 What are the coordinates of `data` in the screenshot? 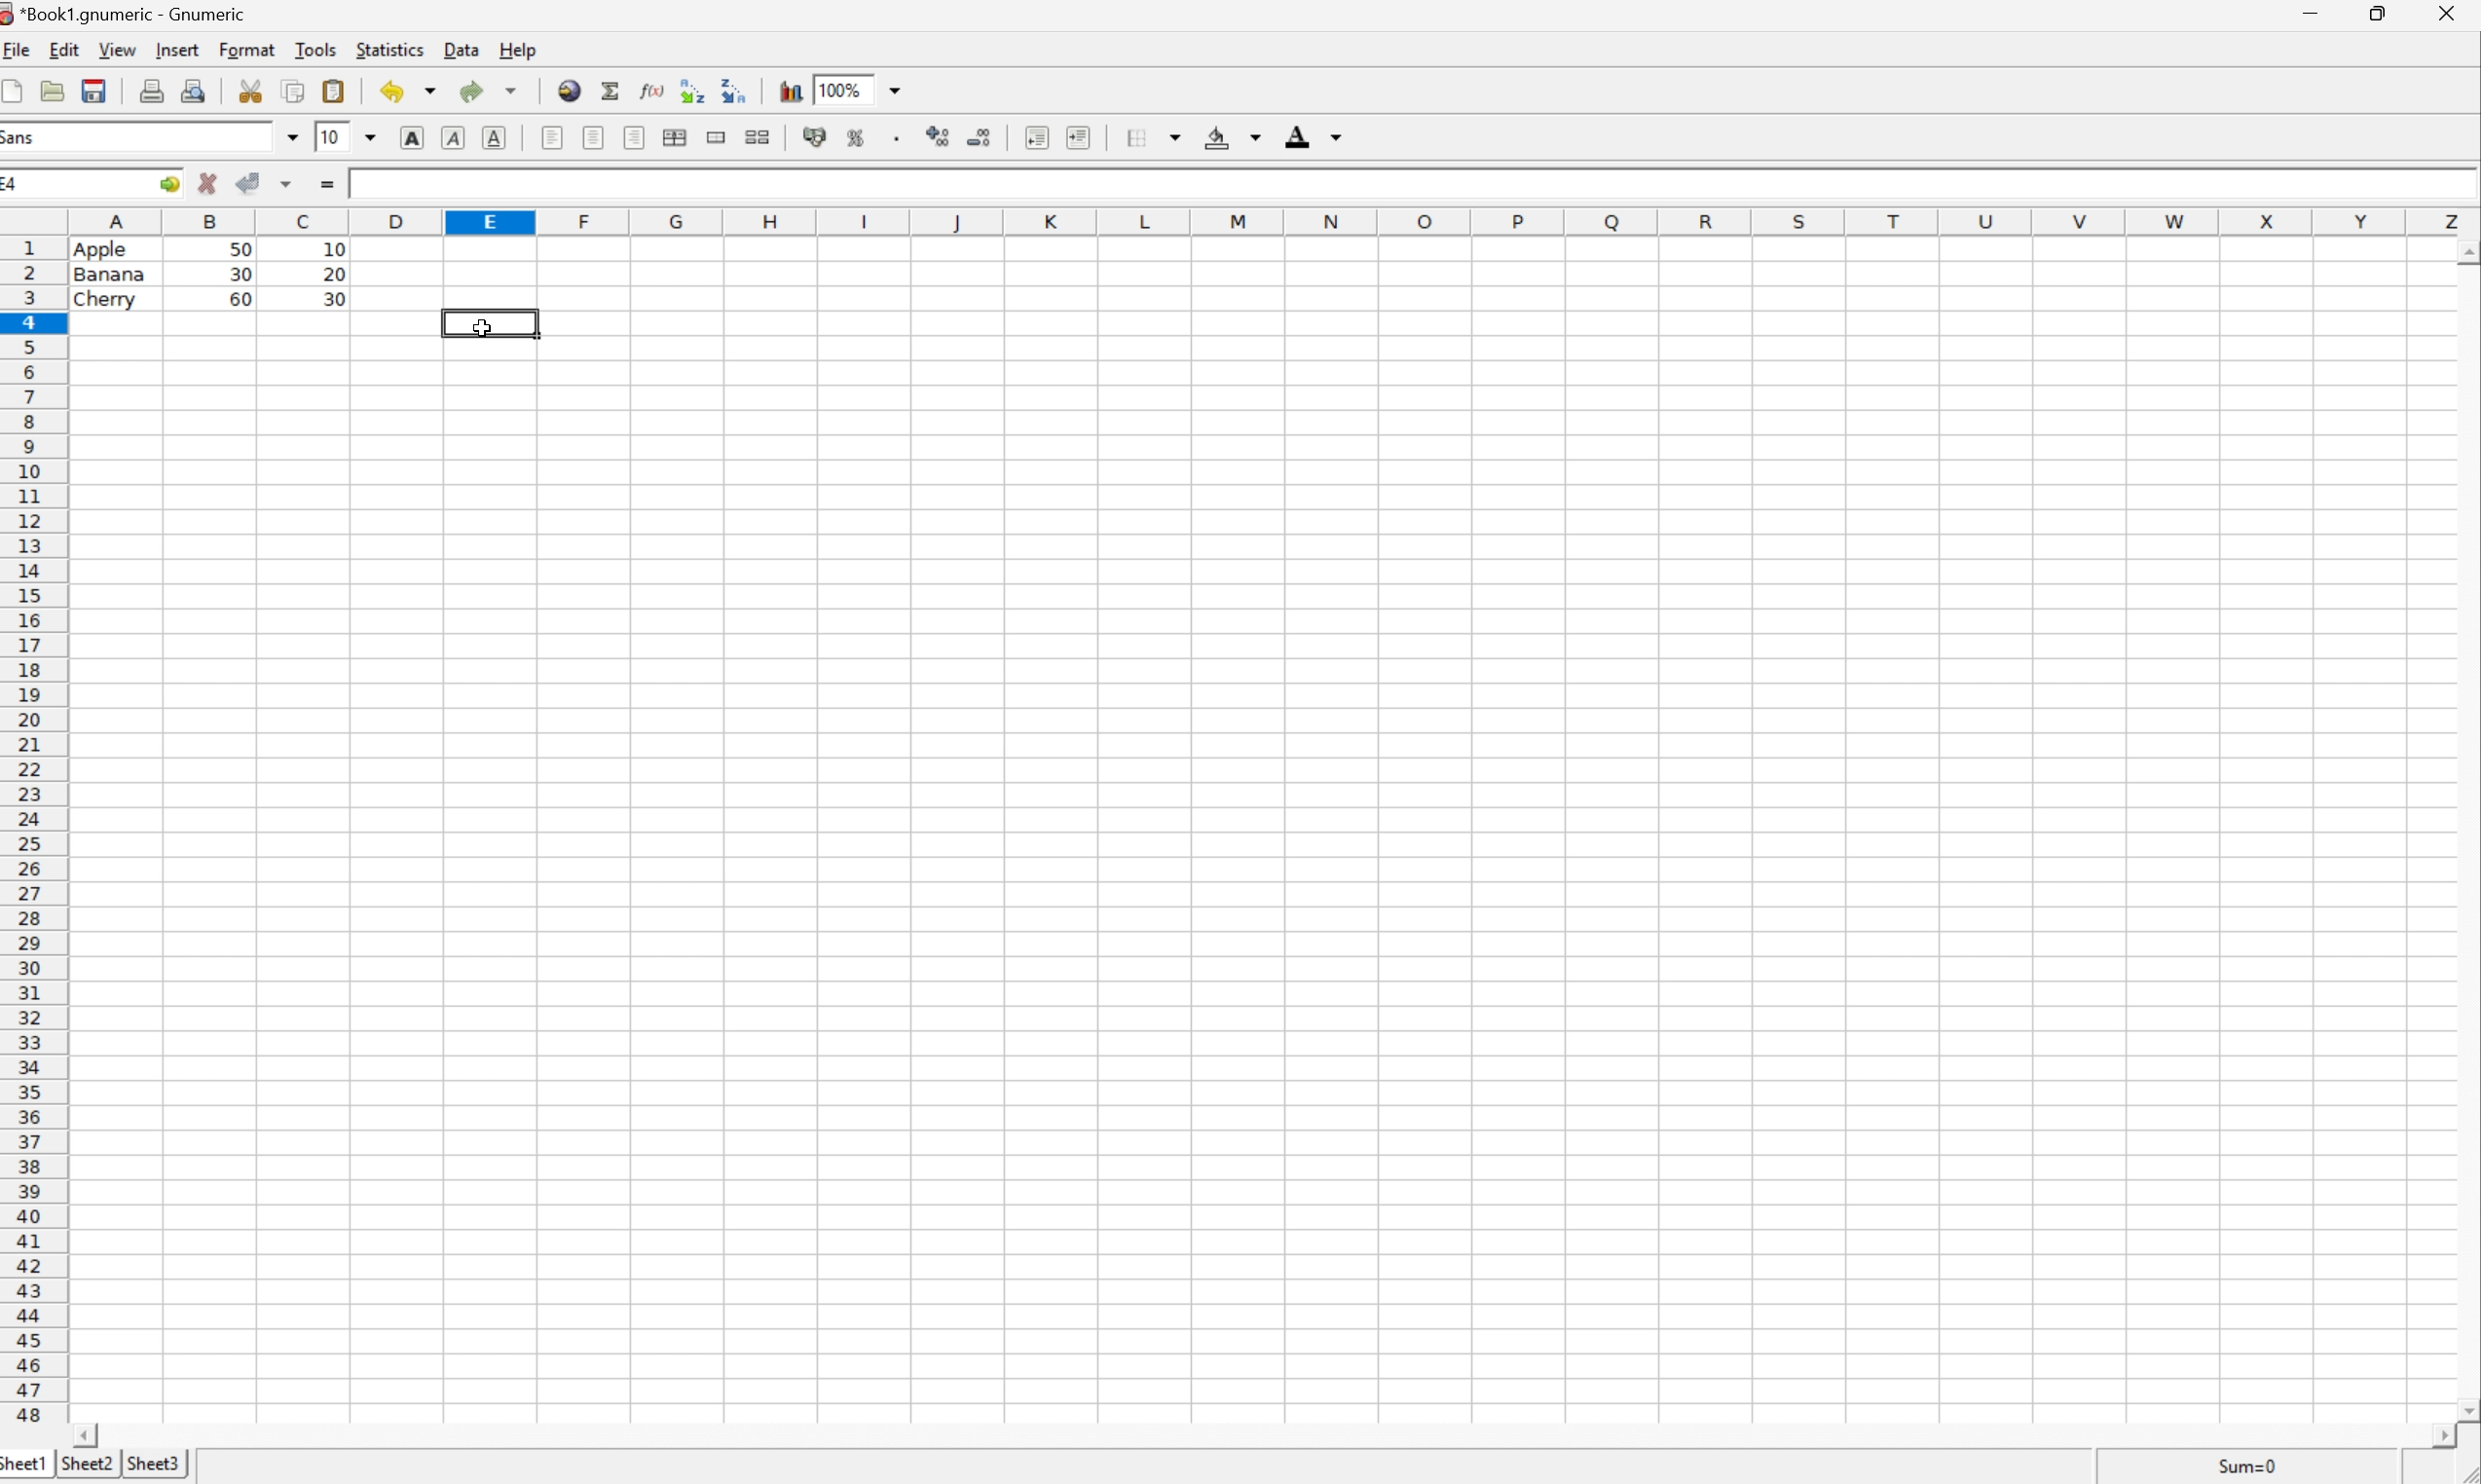 It's located at (464, 48).